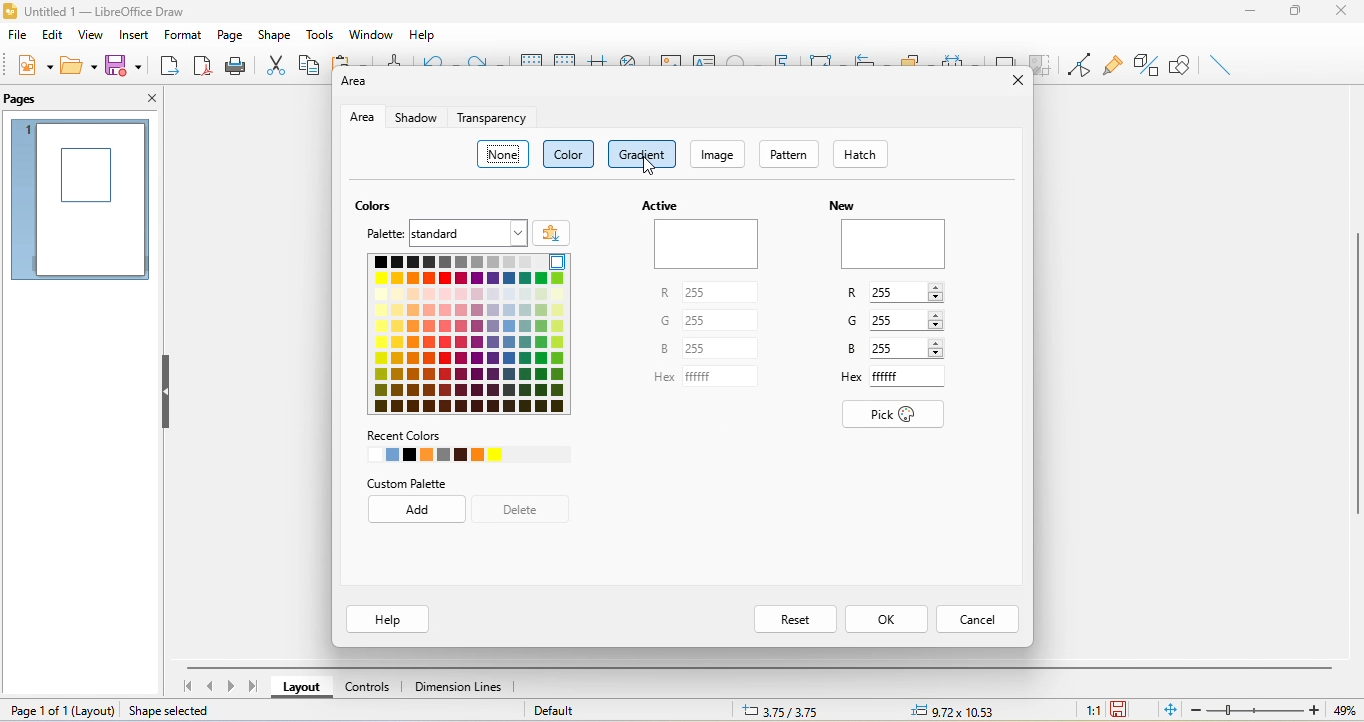  I want to click on title, so click(112, 12).